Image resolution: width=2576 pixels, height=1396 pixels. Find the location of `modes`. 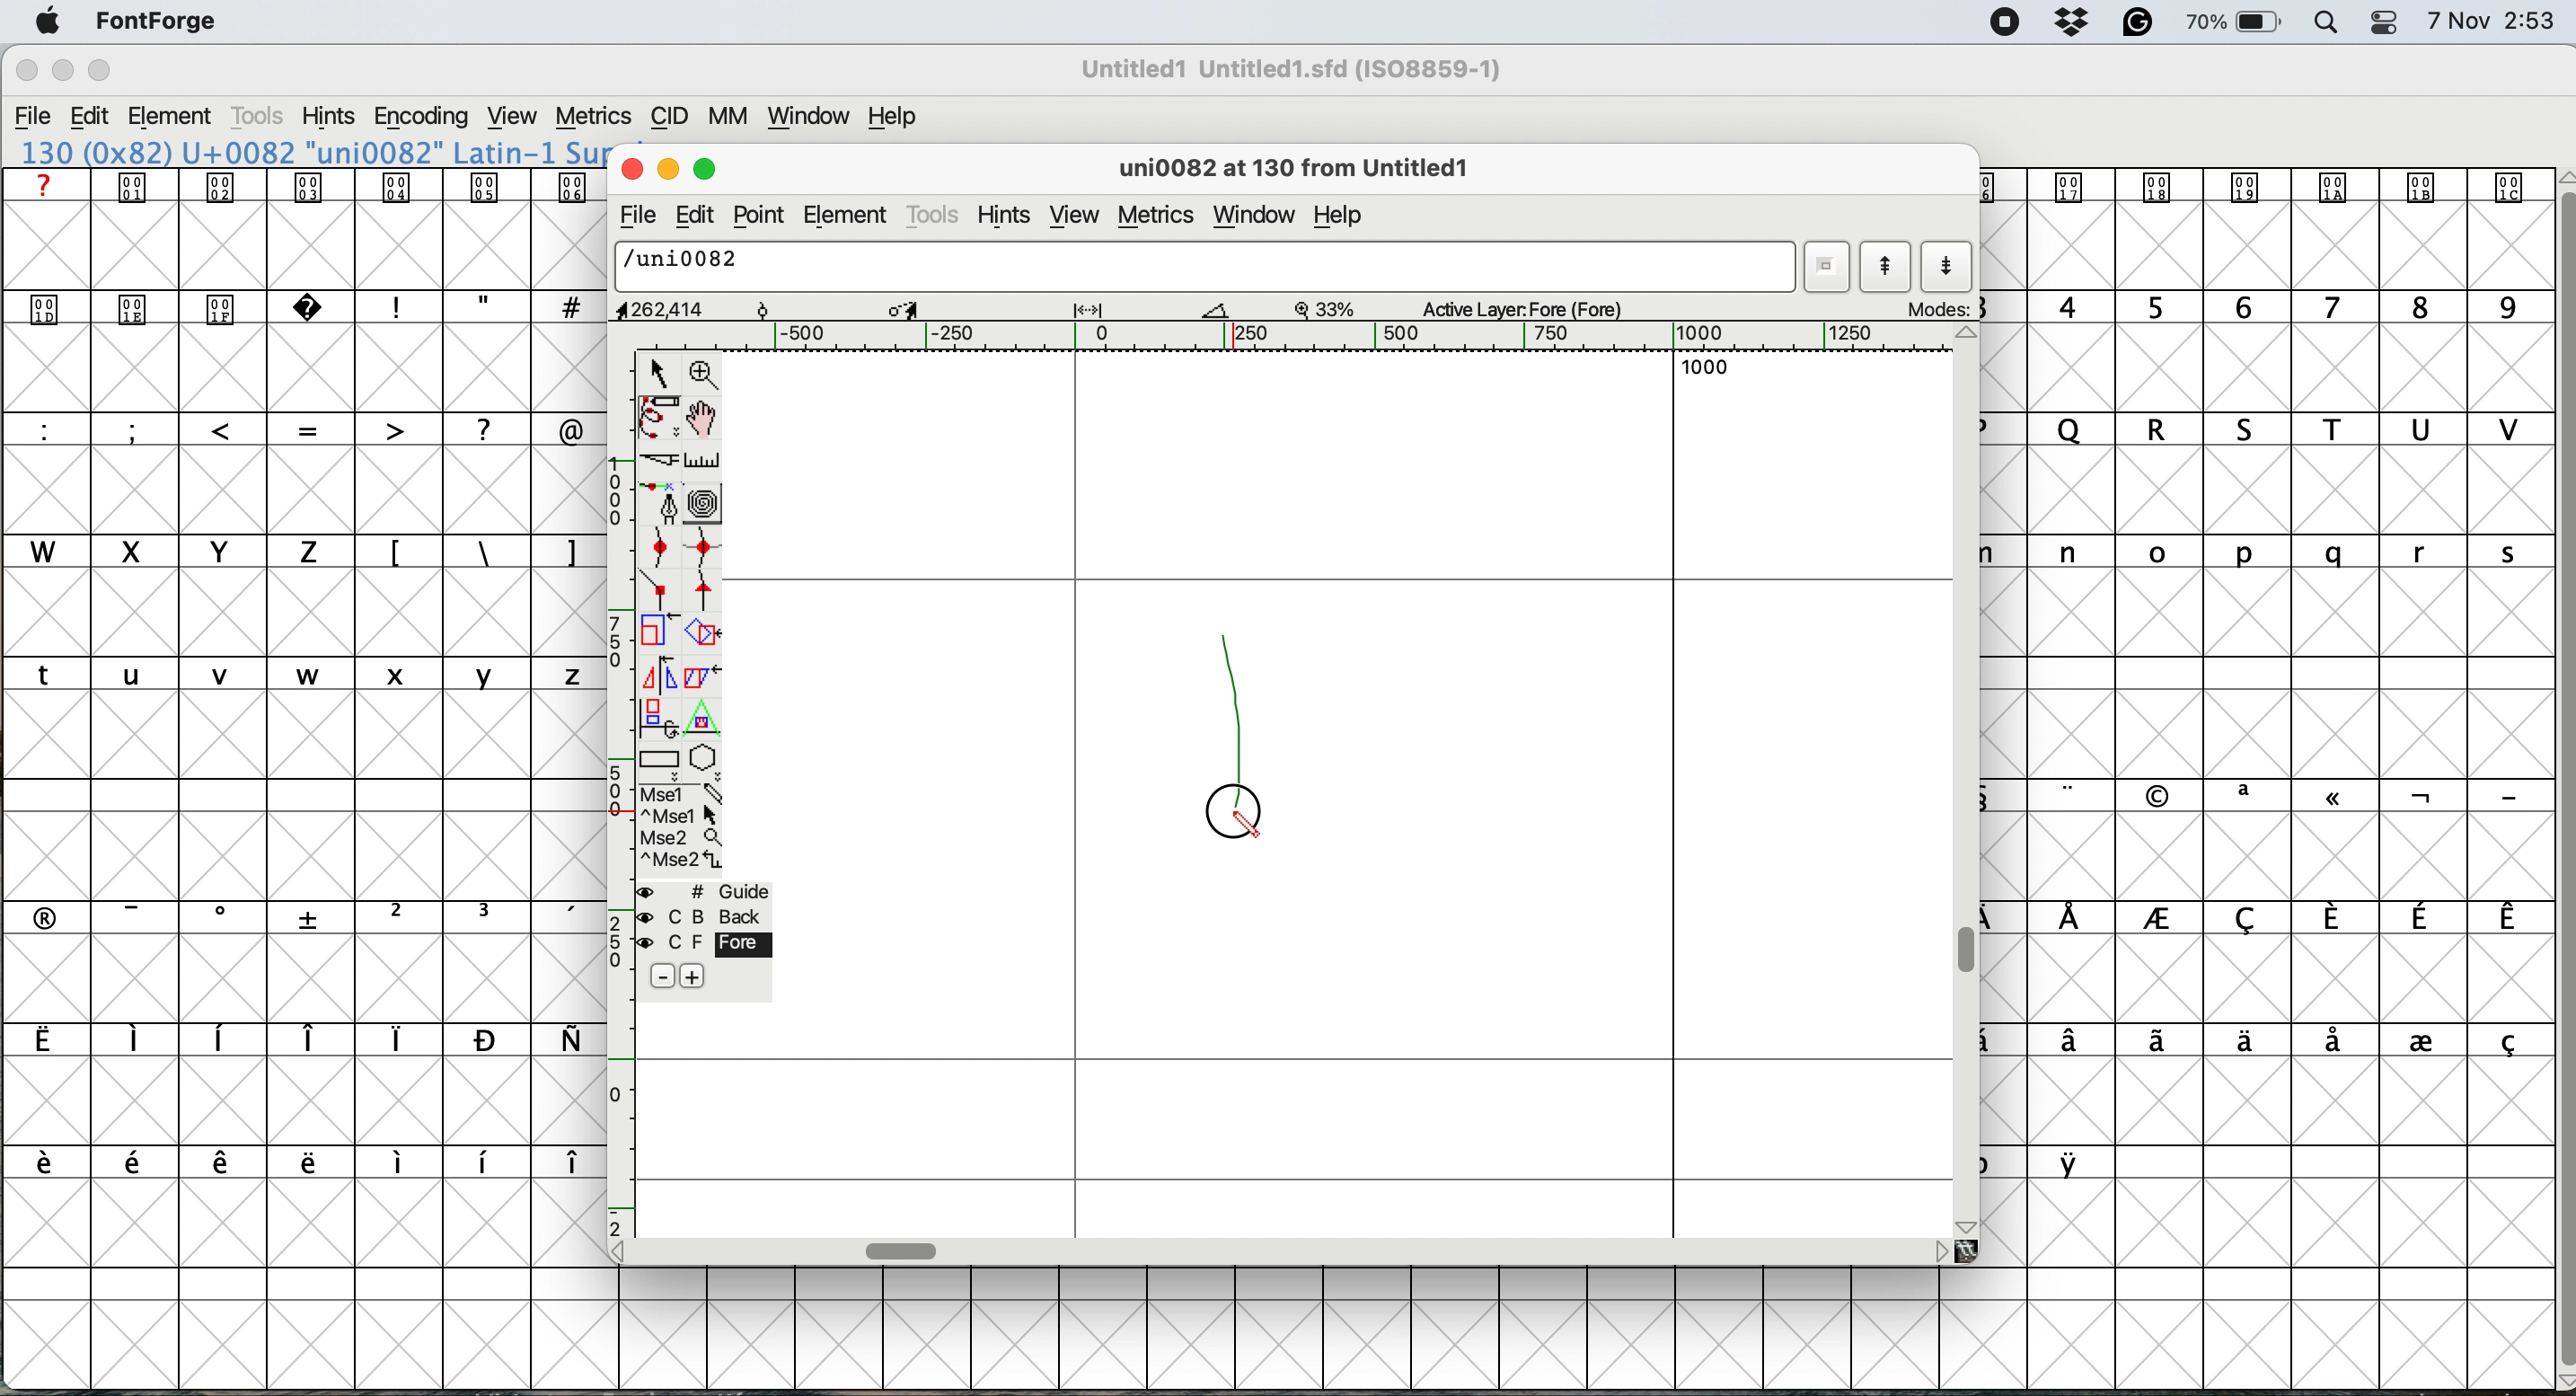

modes is located at coordinates (1940, 308).